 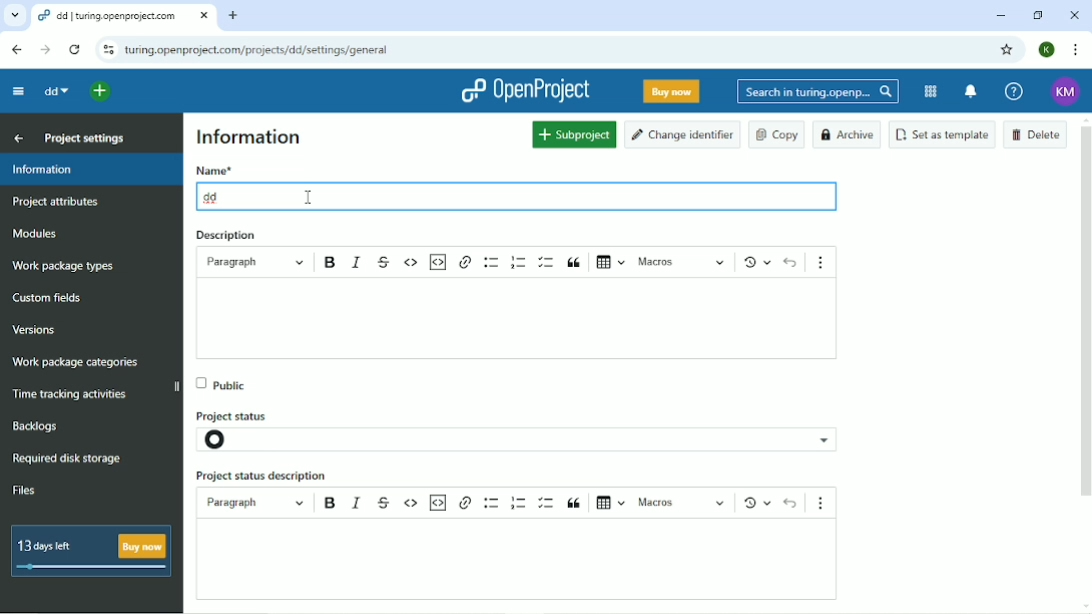 What do you see at coordinates (818, 92) in the screenshot?
I see `Search in turing.openprojects.com` at bounding box center [818, 92].